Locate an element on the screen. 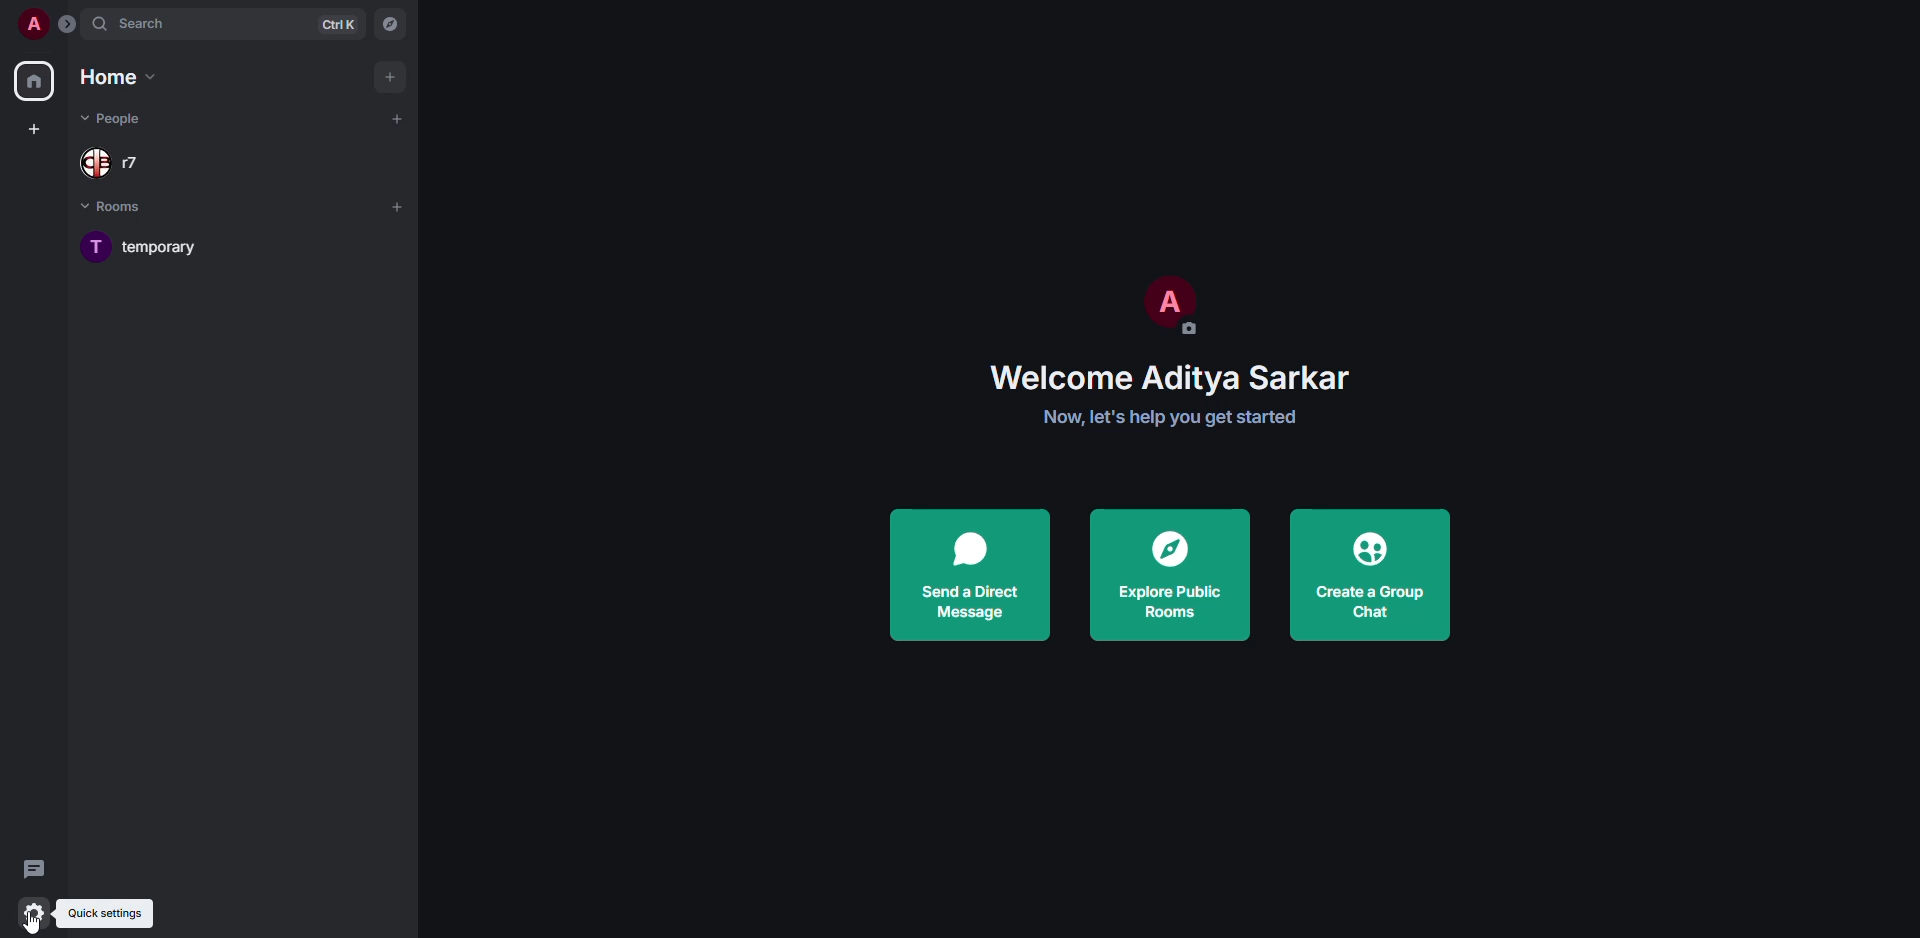 The width and height of the screenshot is (1920, 938). people is located at coordinates (127, 162).